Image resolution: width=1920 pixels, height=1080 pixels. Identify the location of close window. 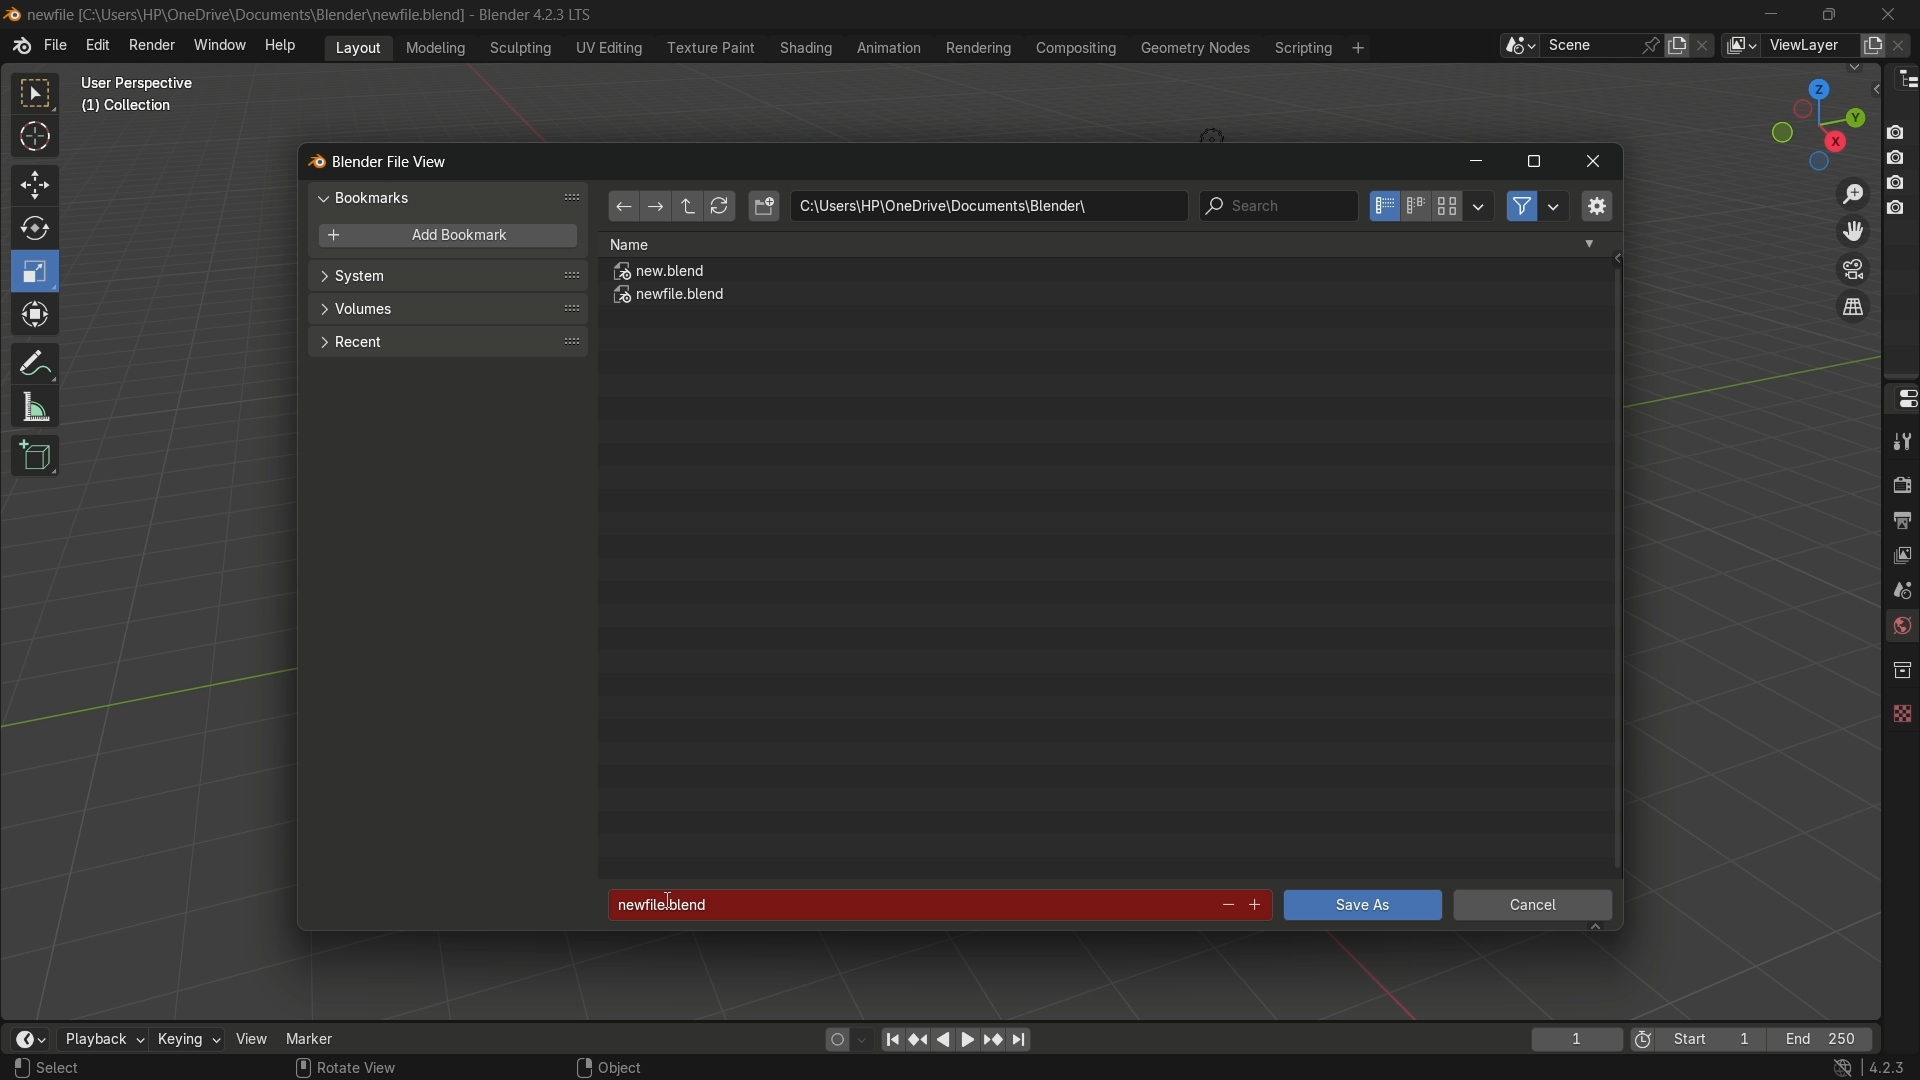
(1594, 162).